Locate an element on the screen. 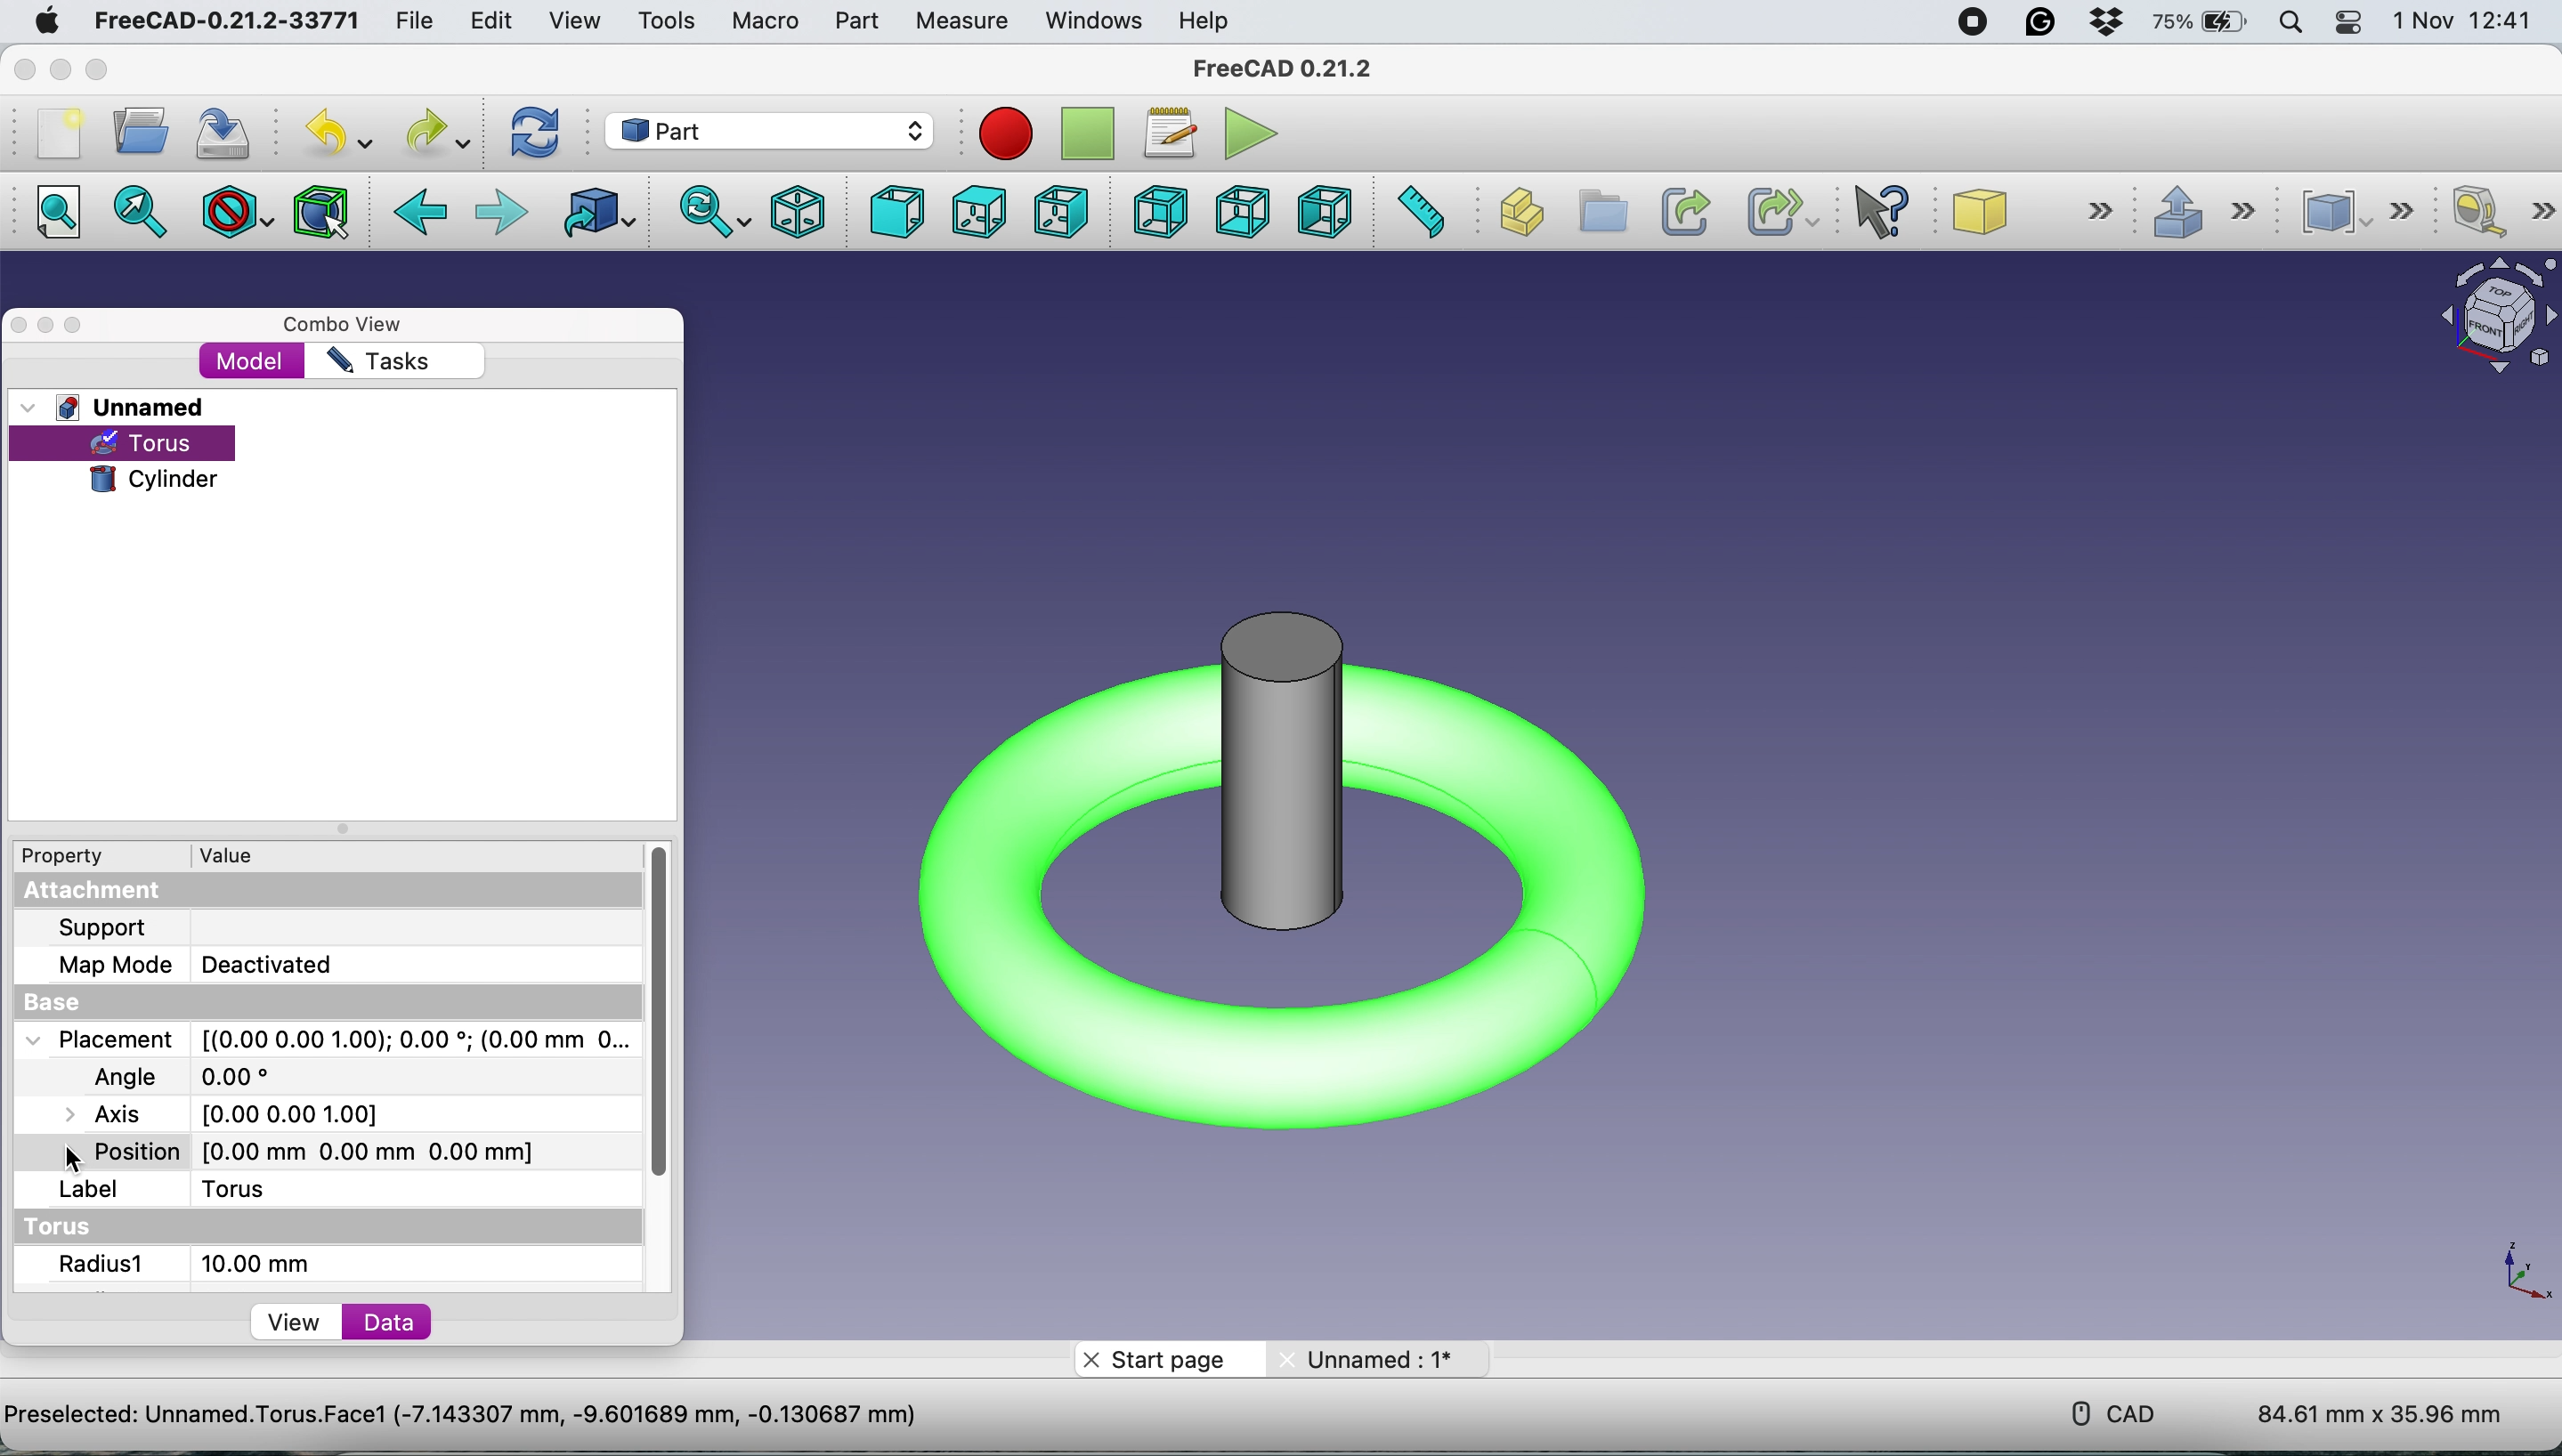 The height and width of the screenshot is (1456, 2562). unnamed is located at coordinates (117, 406).